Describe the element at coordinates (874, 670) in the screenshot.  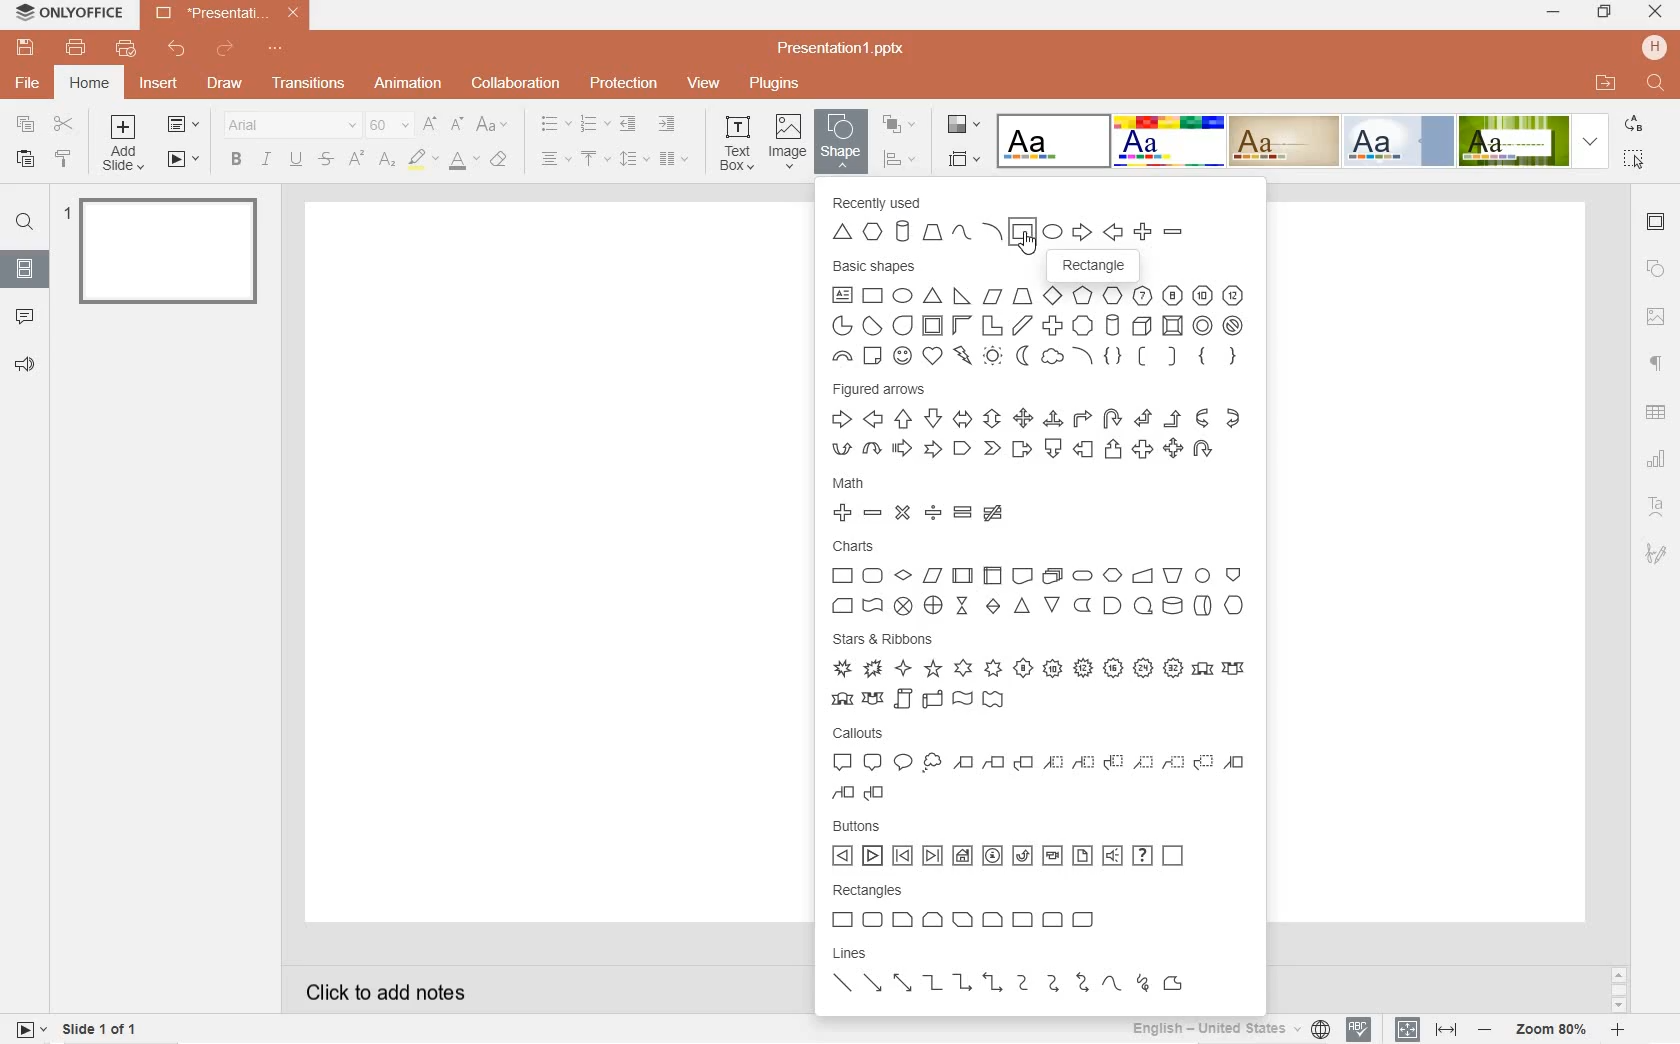
I see `Explosion 2` at that location.